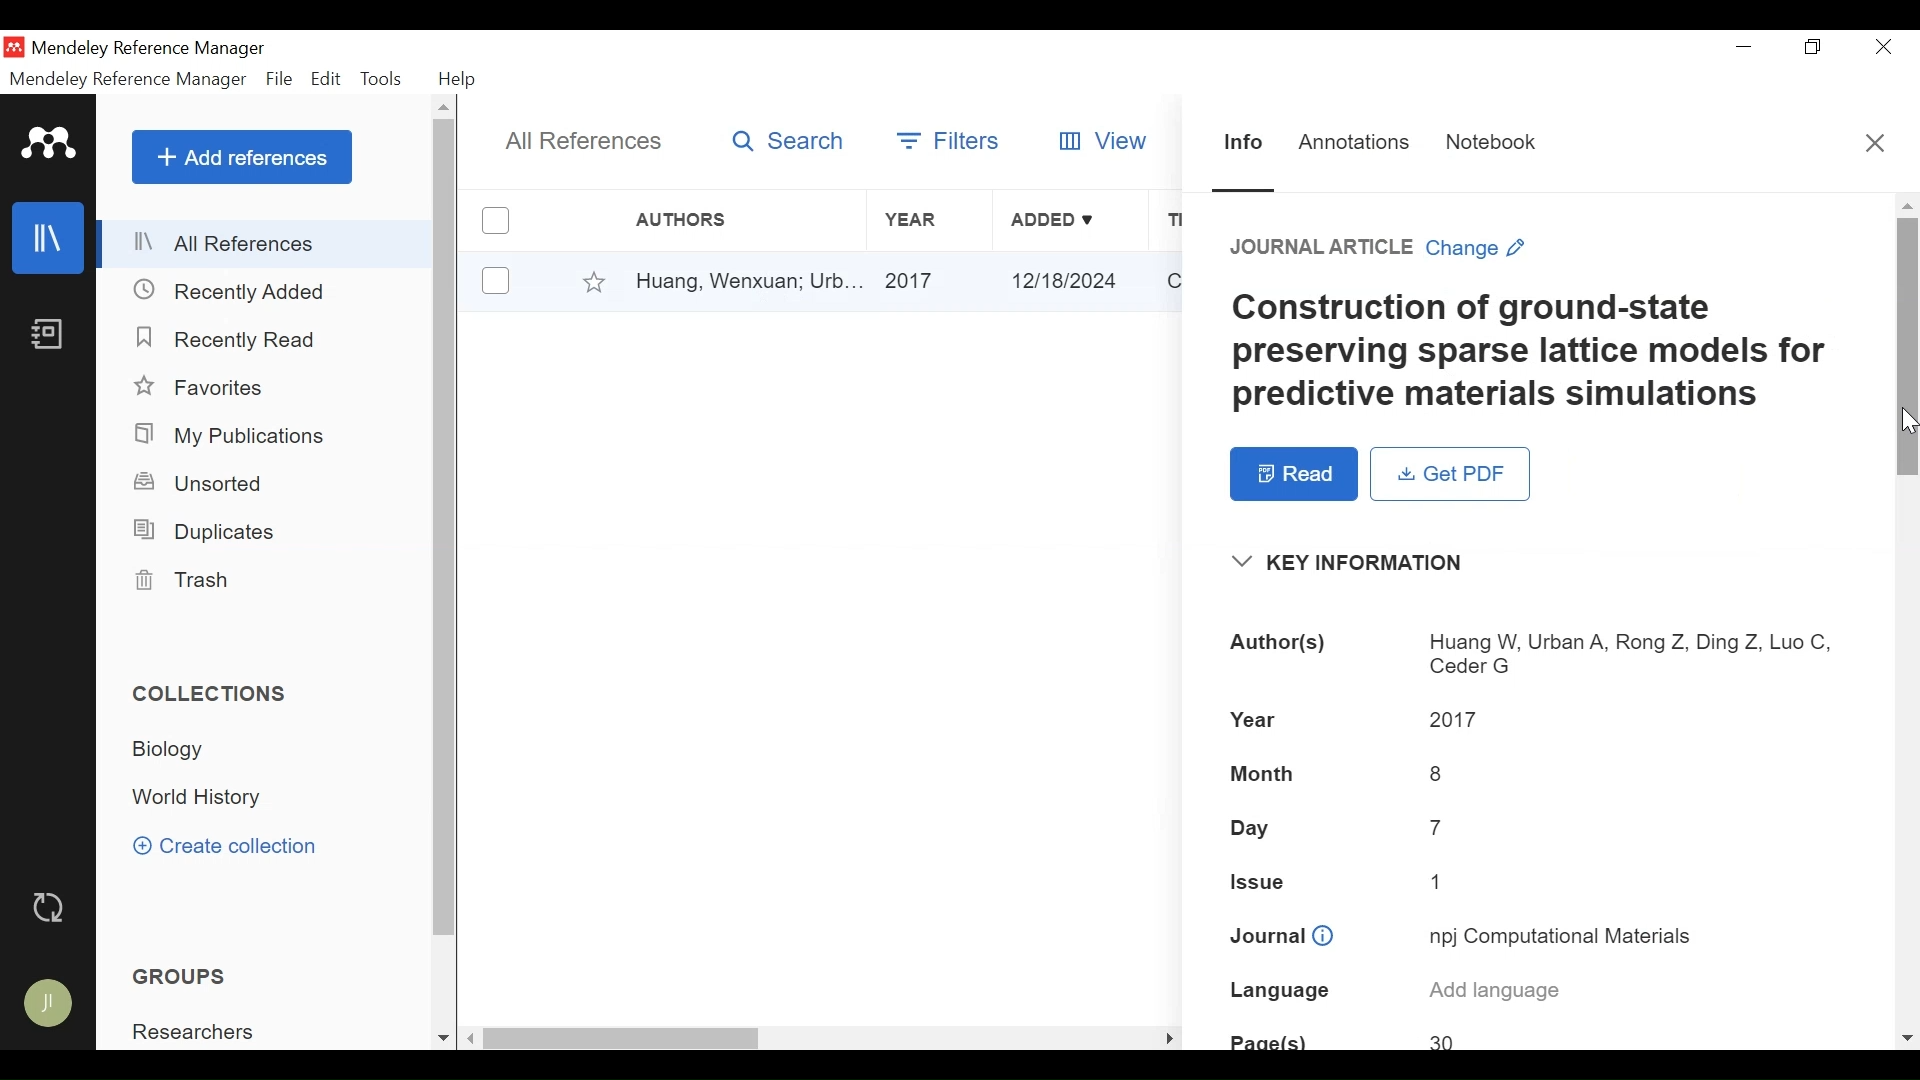 The image size is (1920, 1080). I want to click on Duplicates, so click(208, 534).